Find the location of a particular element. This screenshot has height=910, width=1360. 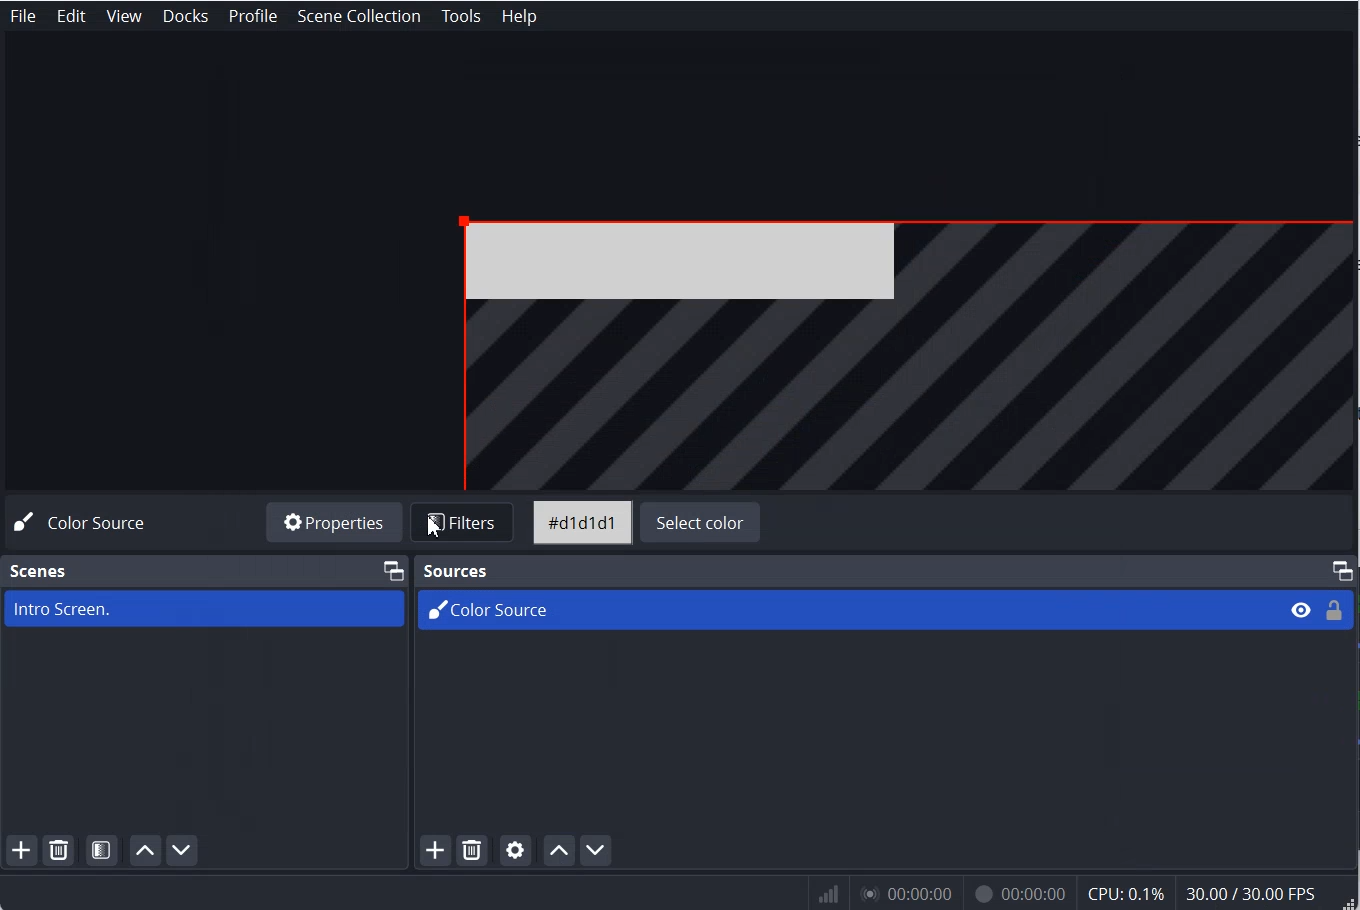

Color Source is located at coordinates (86, 522).